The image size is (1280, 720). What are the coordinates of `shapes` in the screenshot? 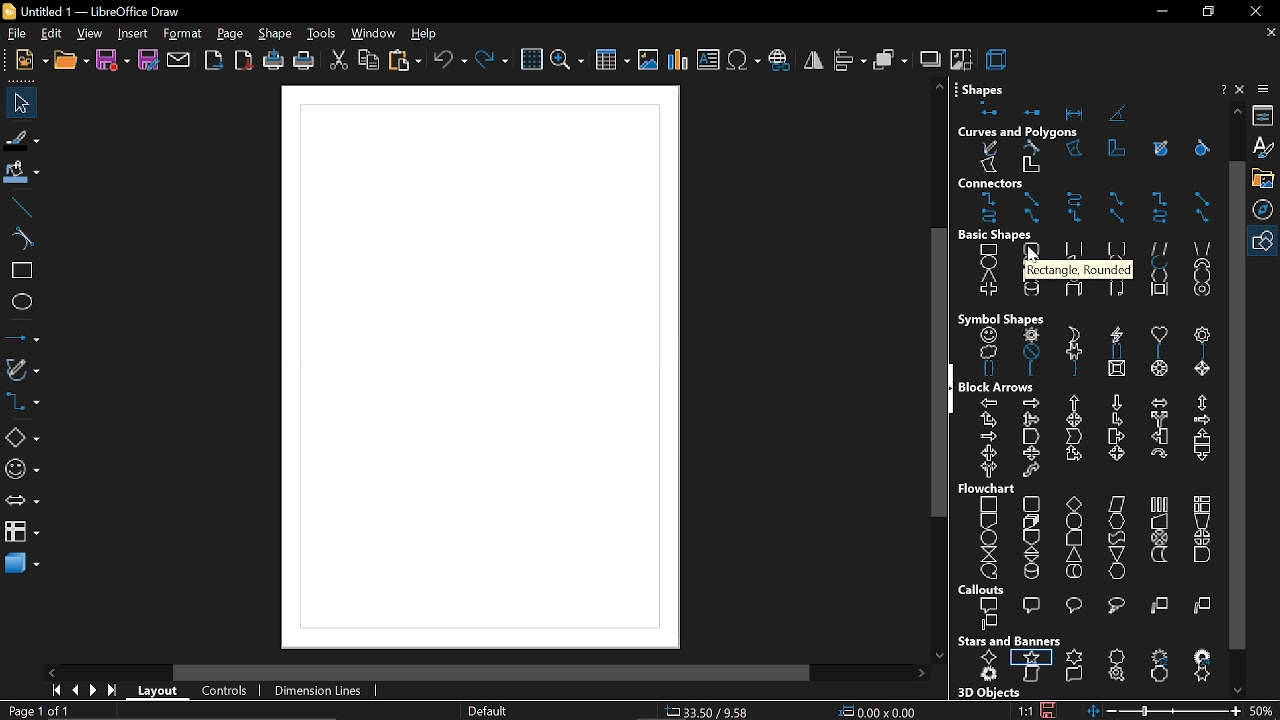 It's located at (987, 86).